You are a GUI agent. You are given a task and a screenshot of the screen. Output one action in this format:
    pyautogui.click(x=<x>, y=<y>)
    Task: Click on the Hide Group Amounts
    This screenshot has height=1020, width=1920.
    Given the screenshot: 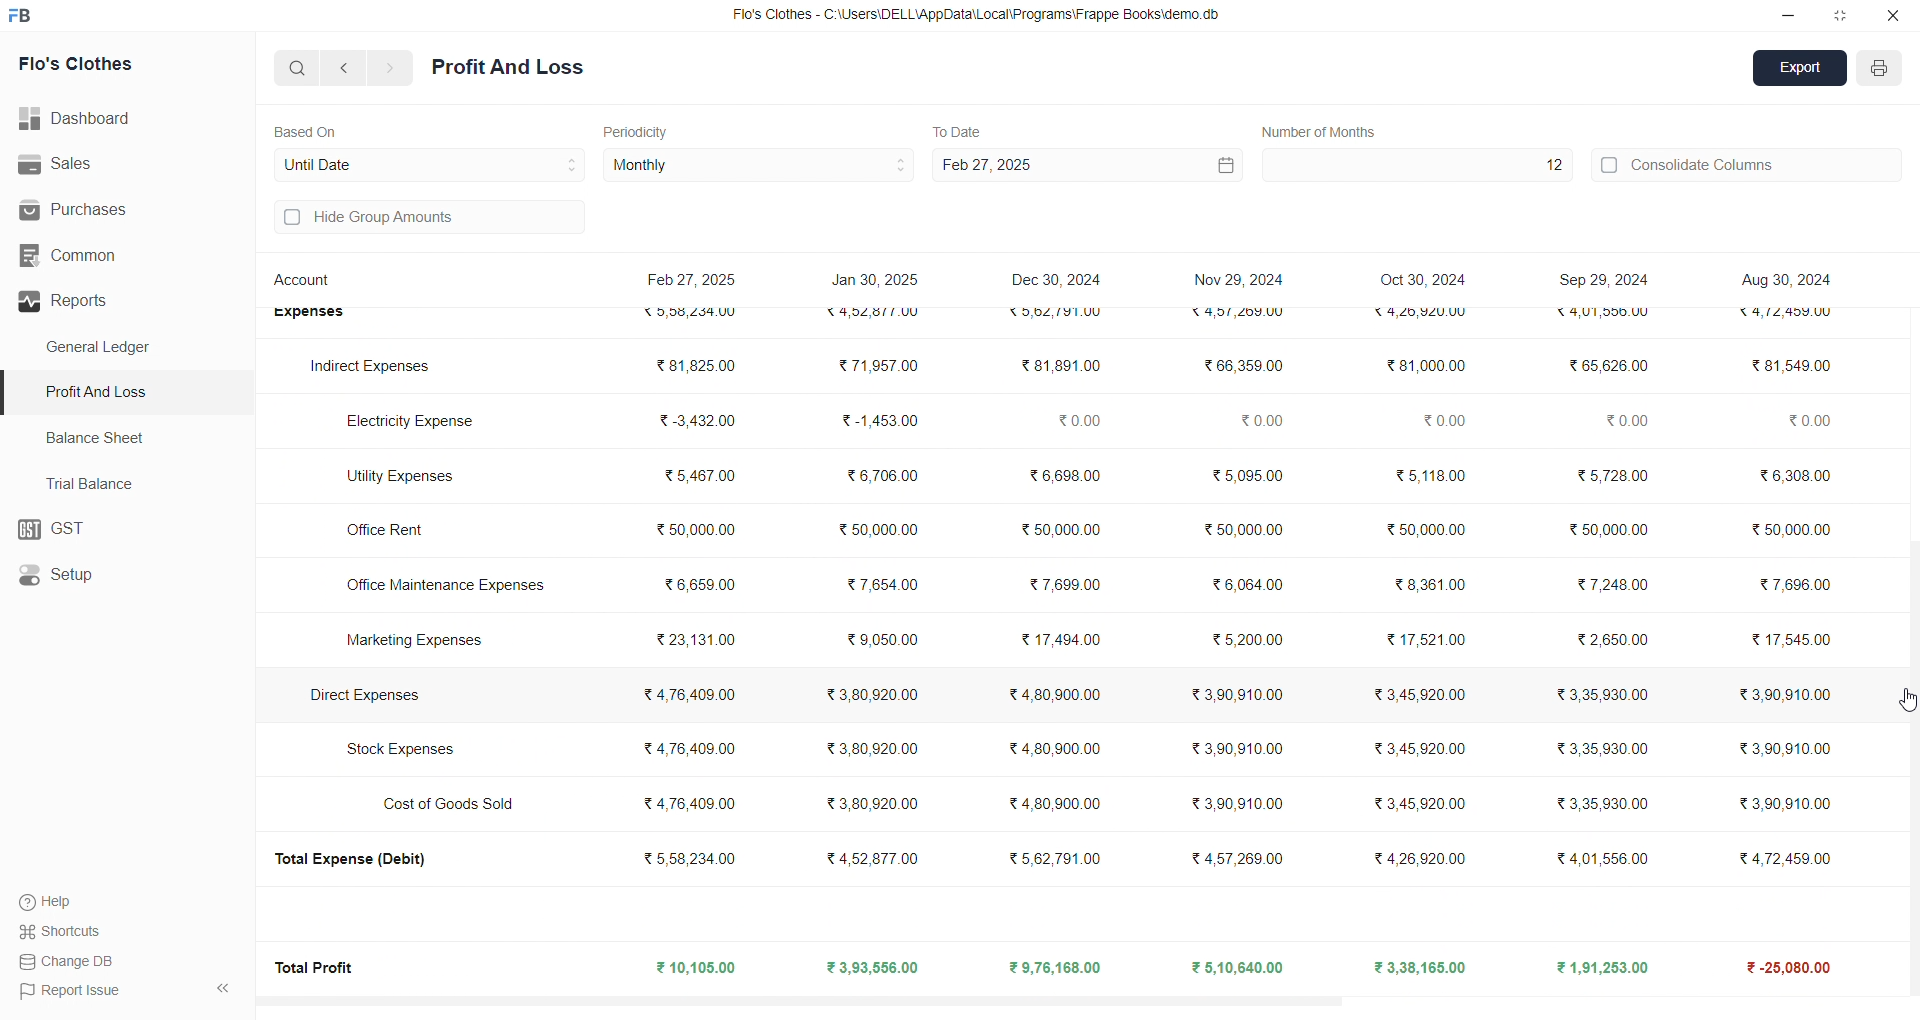 What is the action you would take?
    pyautogui.click(x=426, y=219)
    